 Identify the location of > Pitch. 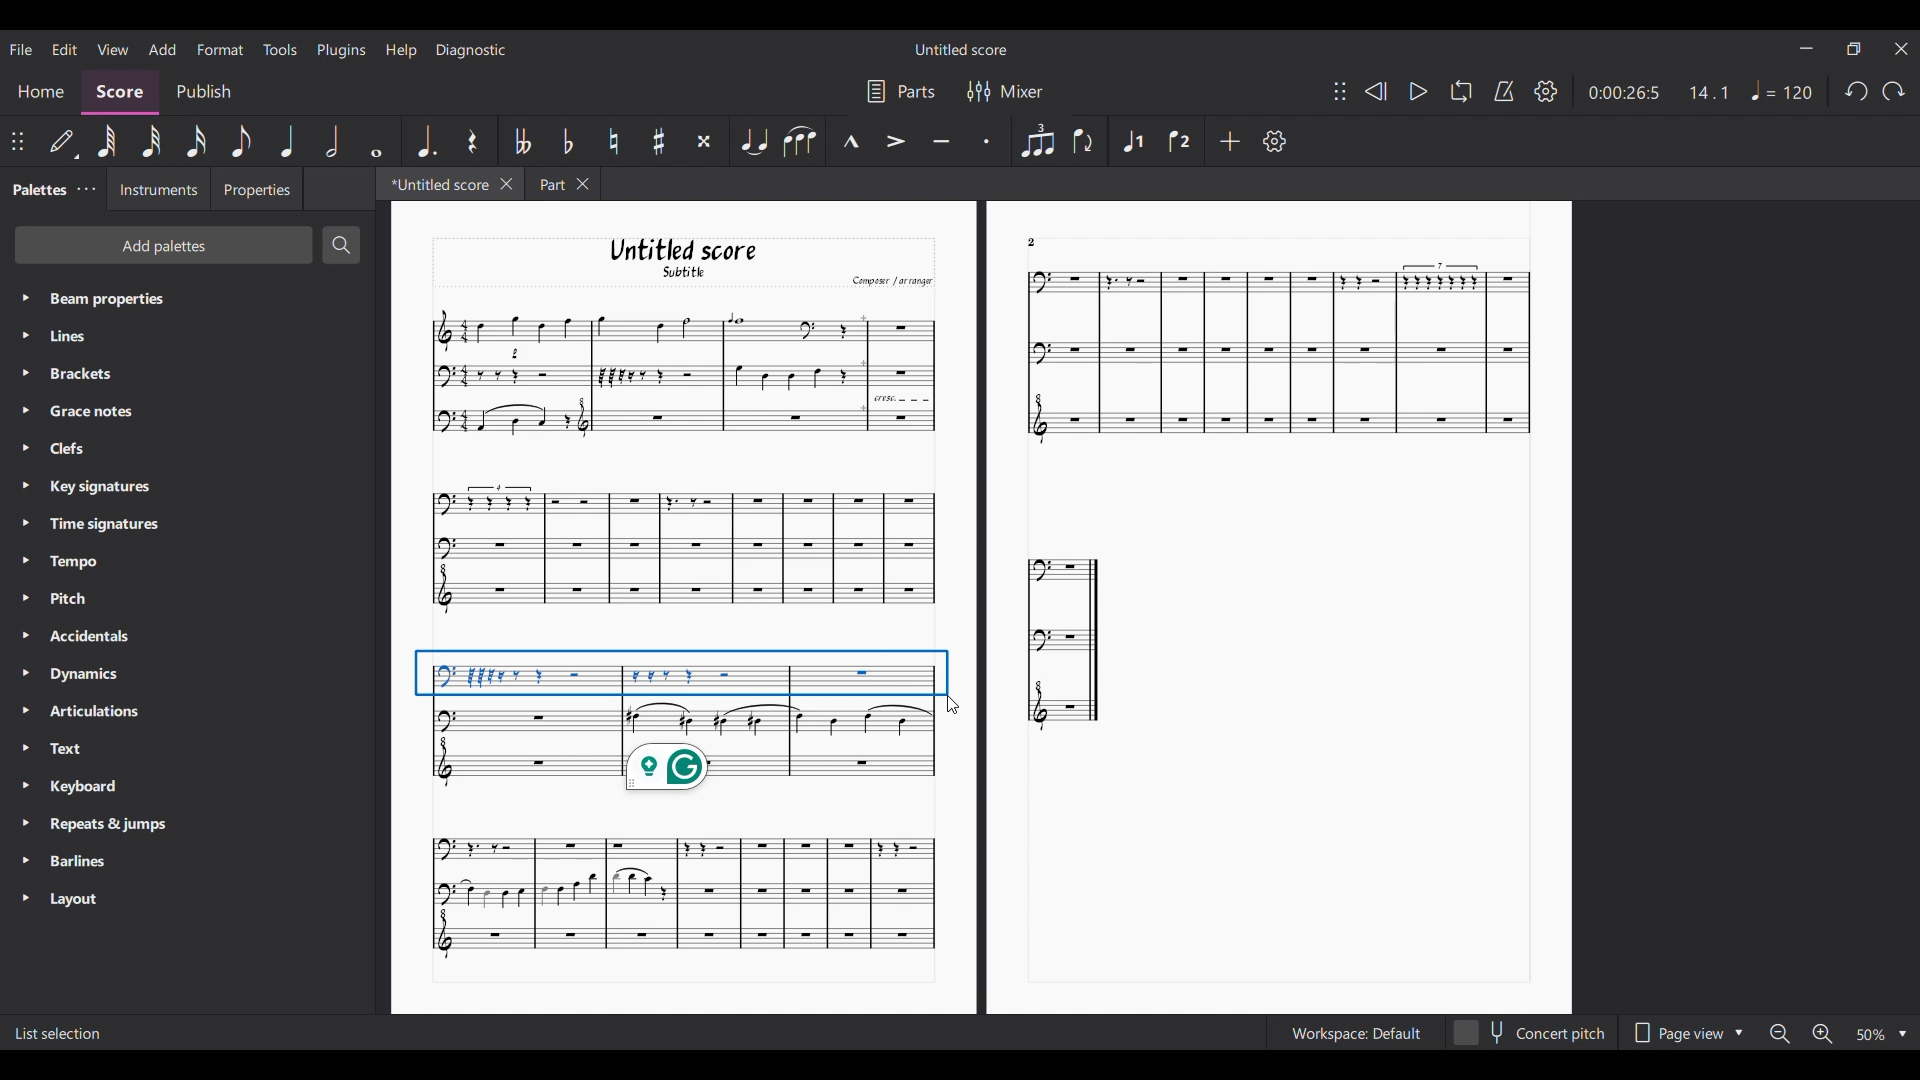
(68, 602).